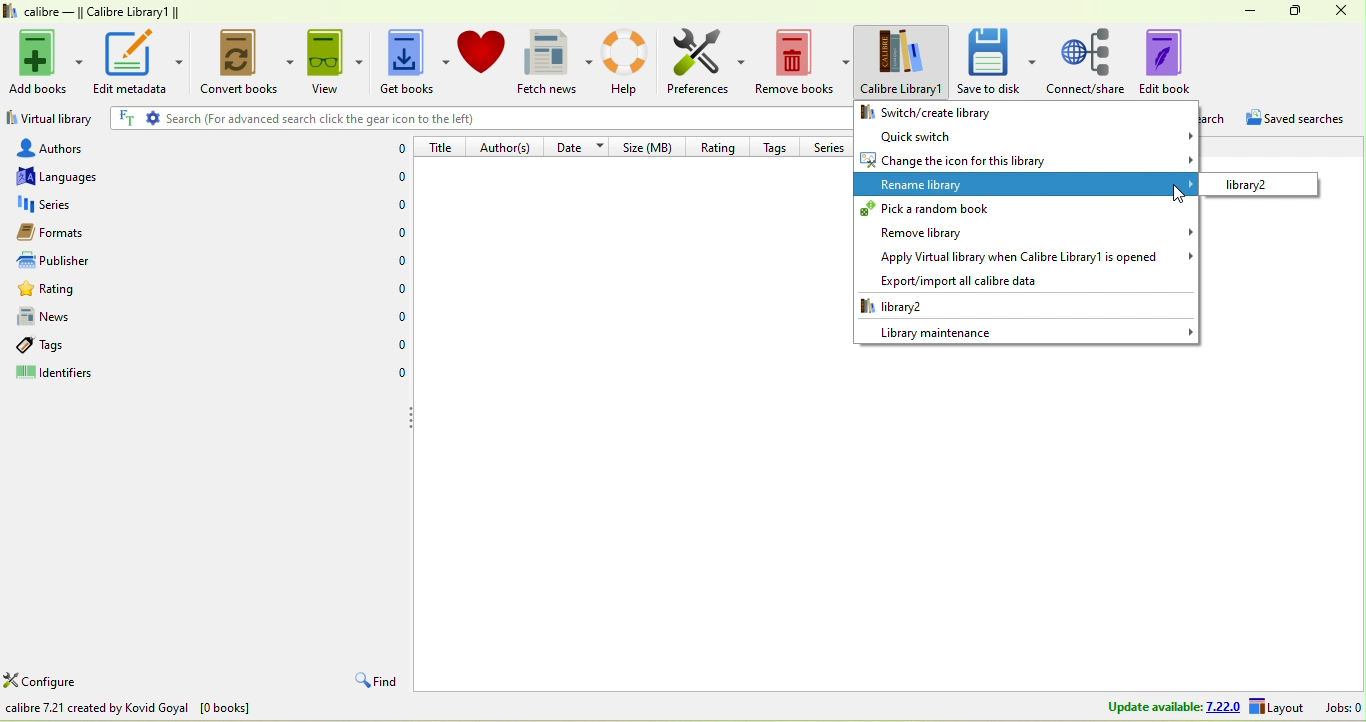 The width and height of the screenshot is (1366, 722). Describe the element at coordinates (779, 145) in the screenshot. I see `tags` at that location.